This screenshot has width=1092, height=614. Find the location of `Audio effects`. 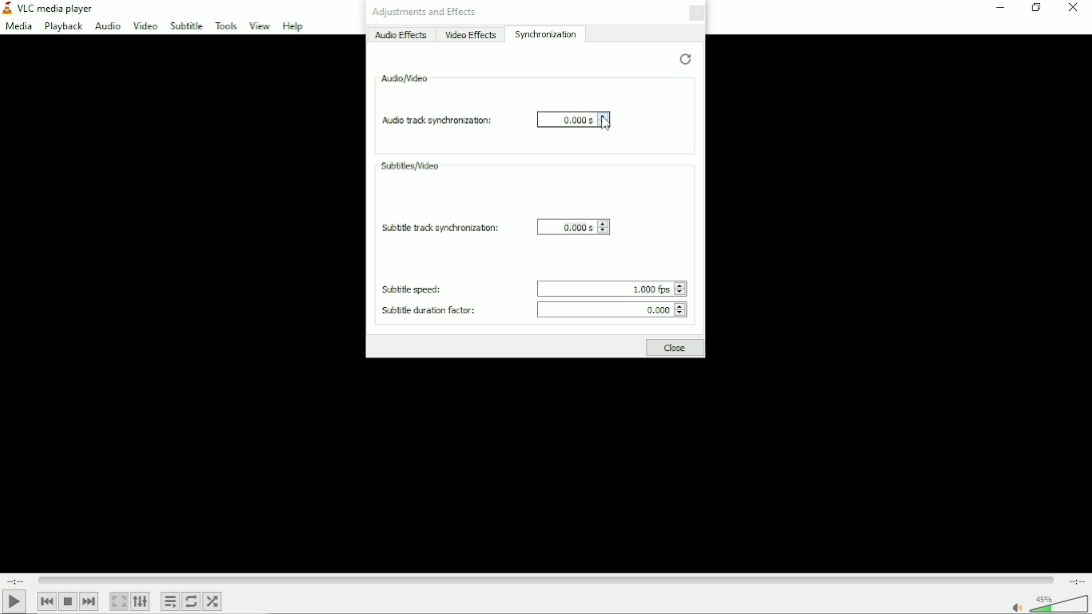

Audio effects is located at coordinates (401, 34).